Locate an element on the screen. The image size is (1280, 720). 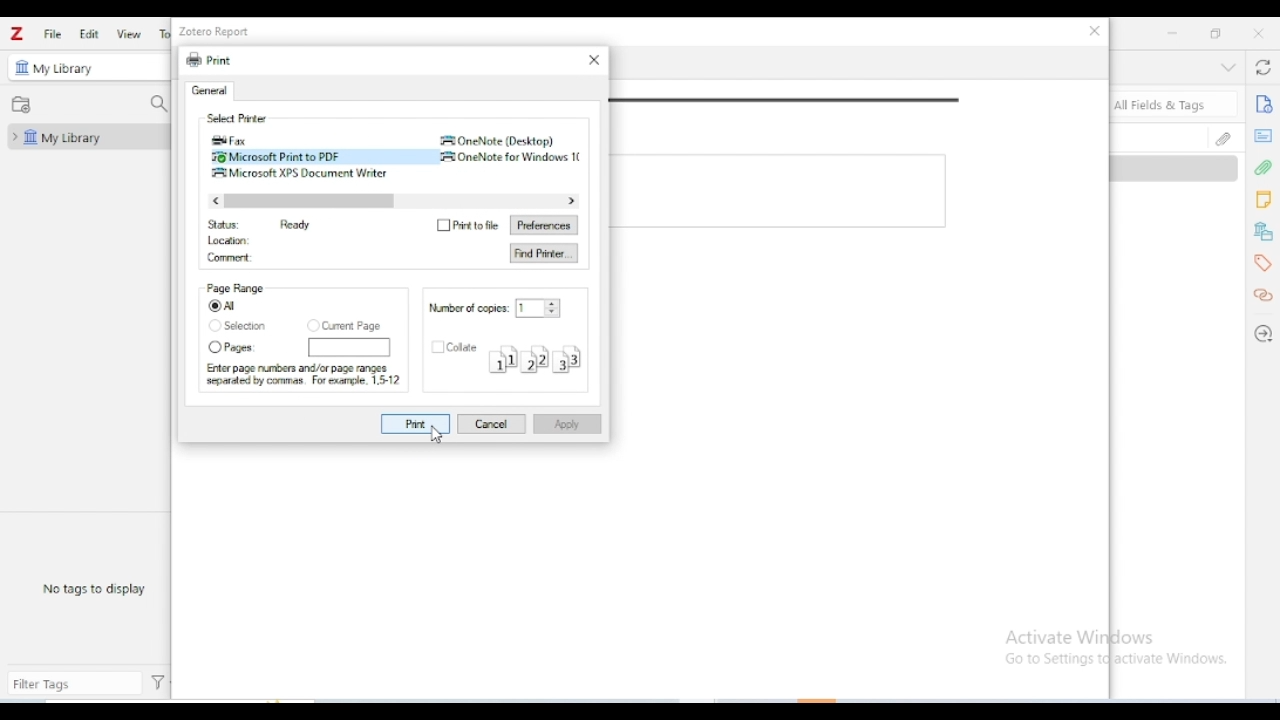
close is located at coordinates (1258, 33).